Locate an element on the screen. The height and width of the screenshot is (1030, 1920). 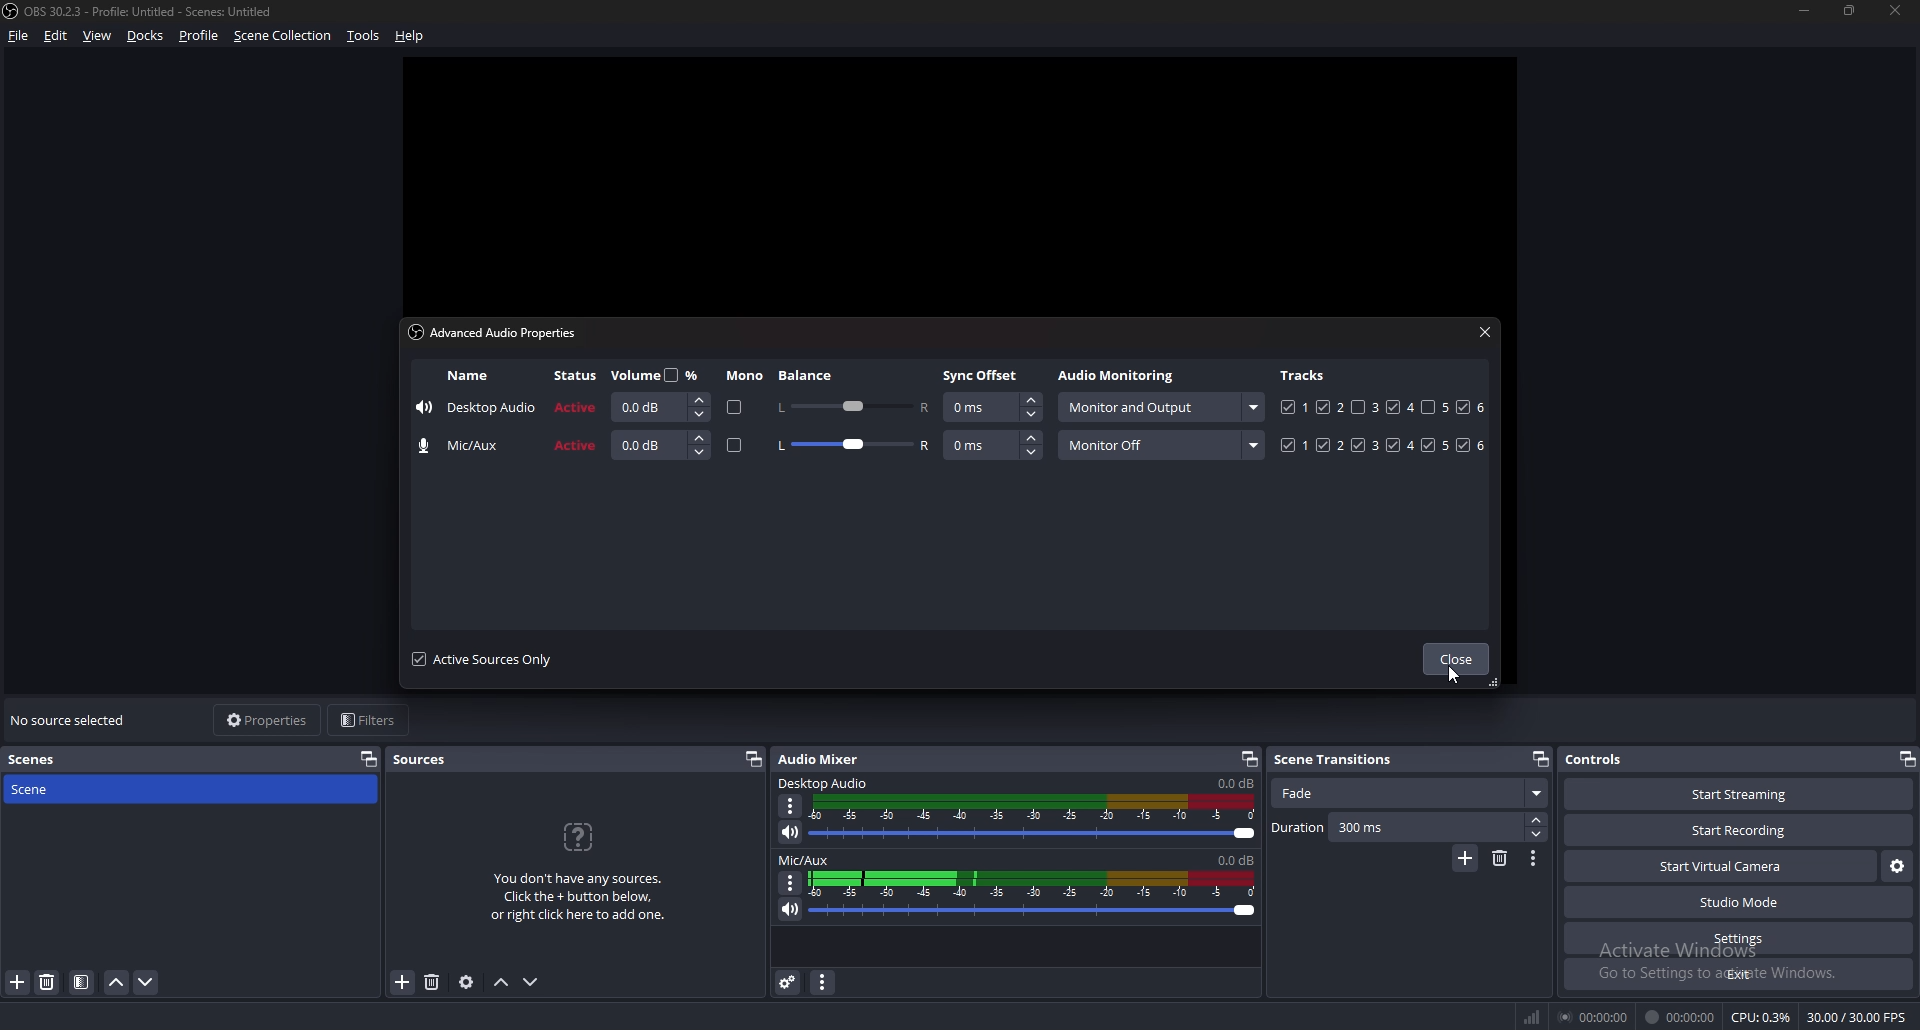
filters is located at coordinates (372, 720).